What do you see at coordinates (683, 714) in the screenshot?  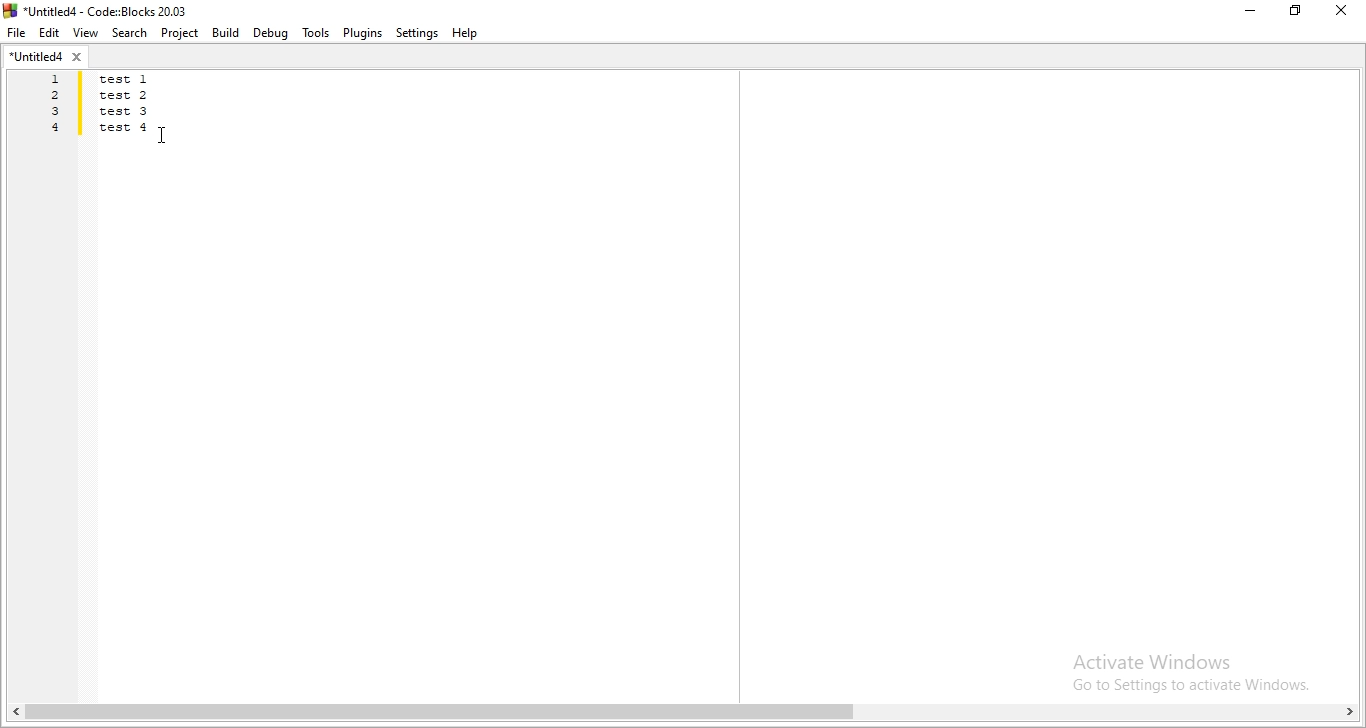 I see `scroll bar` at bounding box center [683, 714].